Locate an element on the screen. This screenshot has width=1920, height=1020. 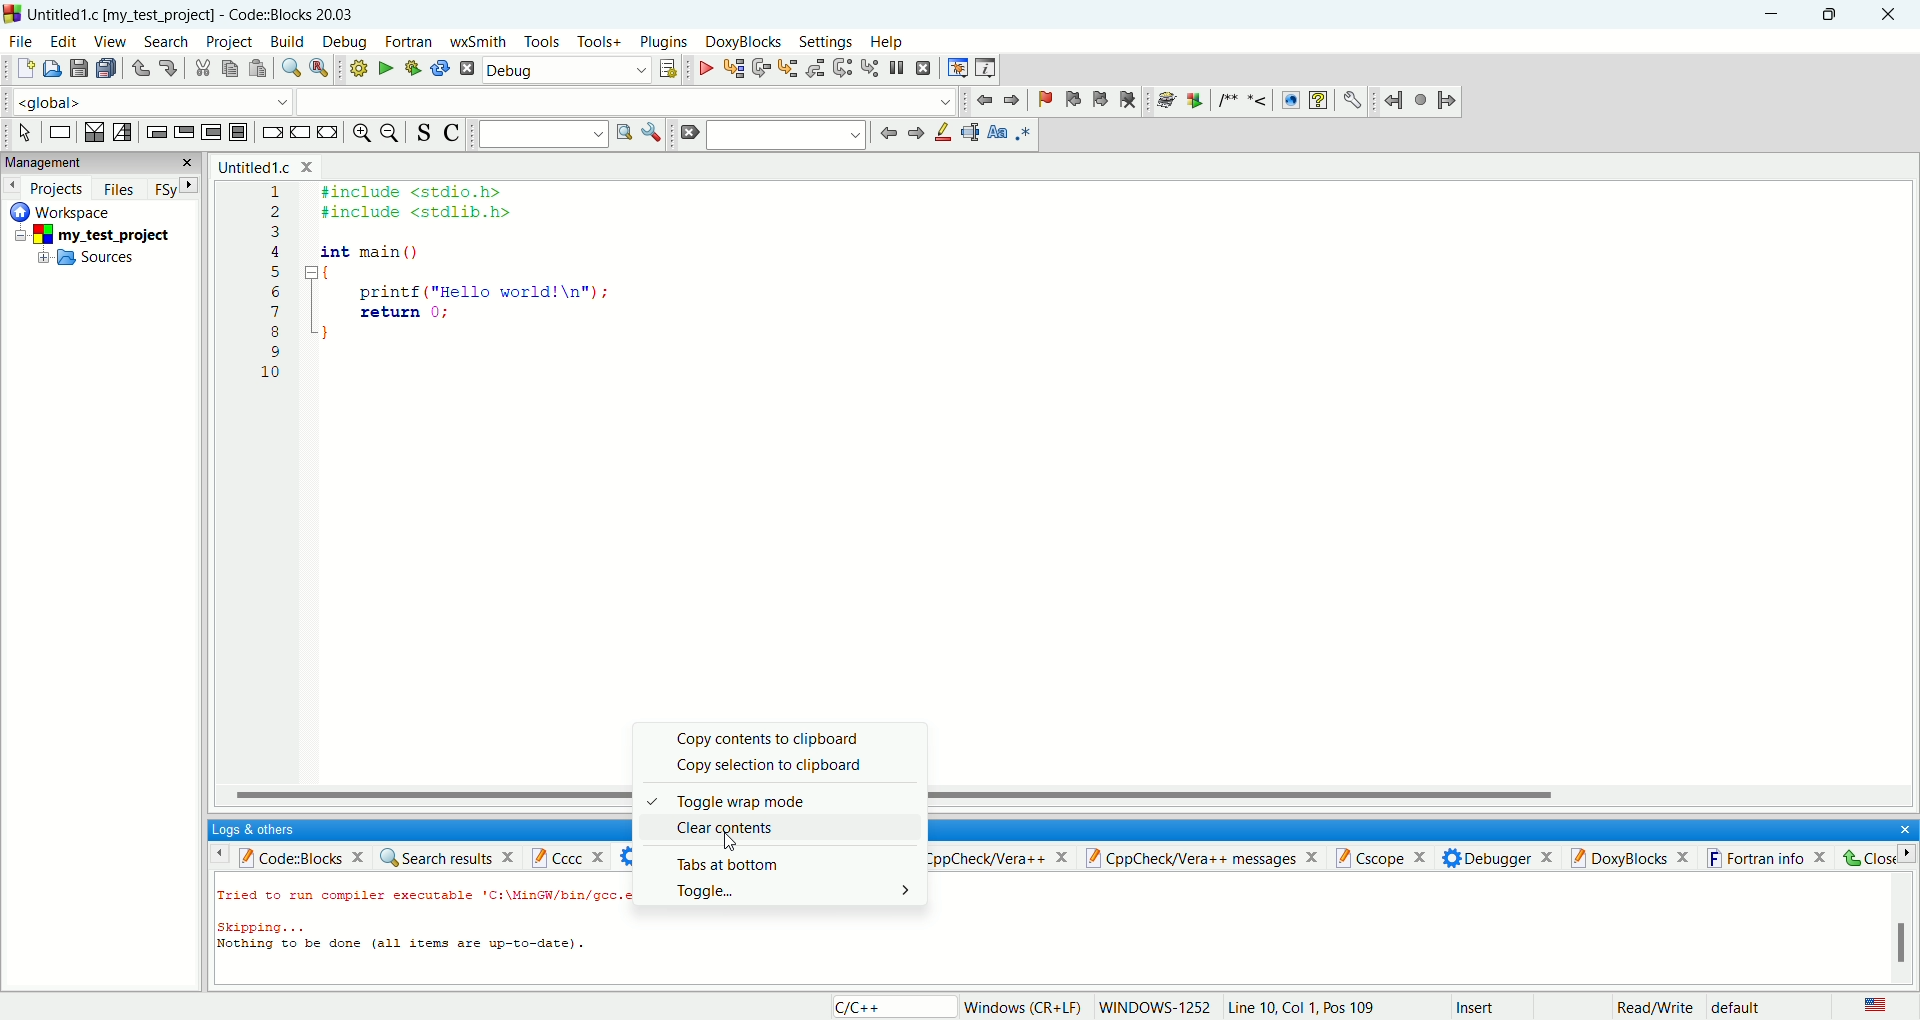
toggle bookmark is located at coordinates (1041, 100).